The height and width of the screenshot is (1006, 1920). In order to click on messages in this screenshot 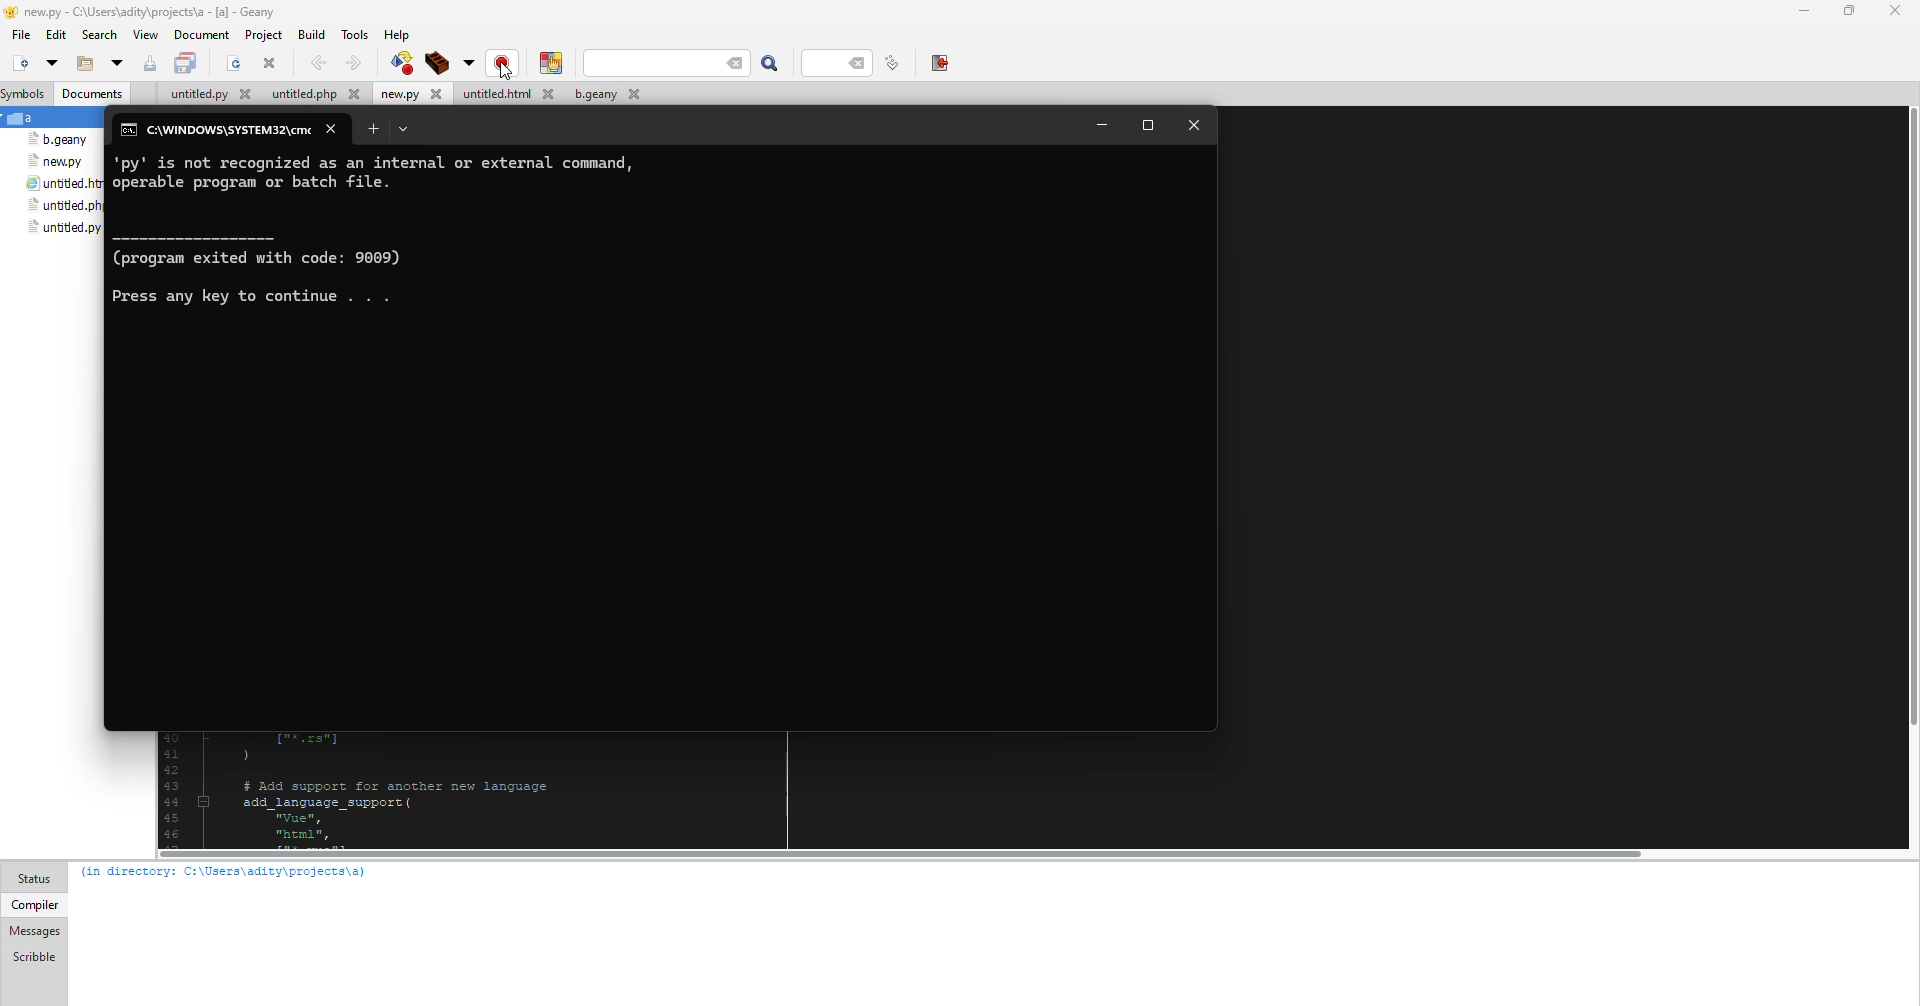, I will do `click(36, 932)`.